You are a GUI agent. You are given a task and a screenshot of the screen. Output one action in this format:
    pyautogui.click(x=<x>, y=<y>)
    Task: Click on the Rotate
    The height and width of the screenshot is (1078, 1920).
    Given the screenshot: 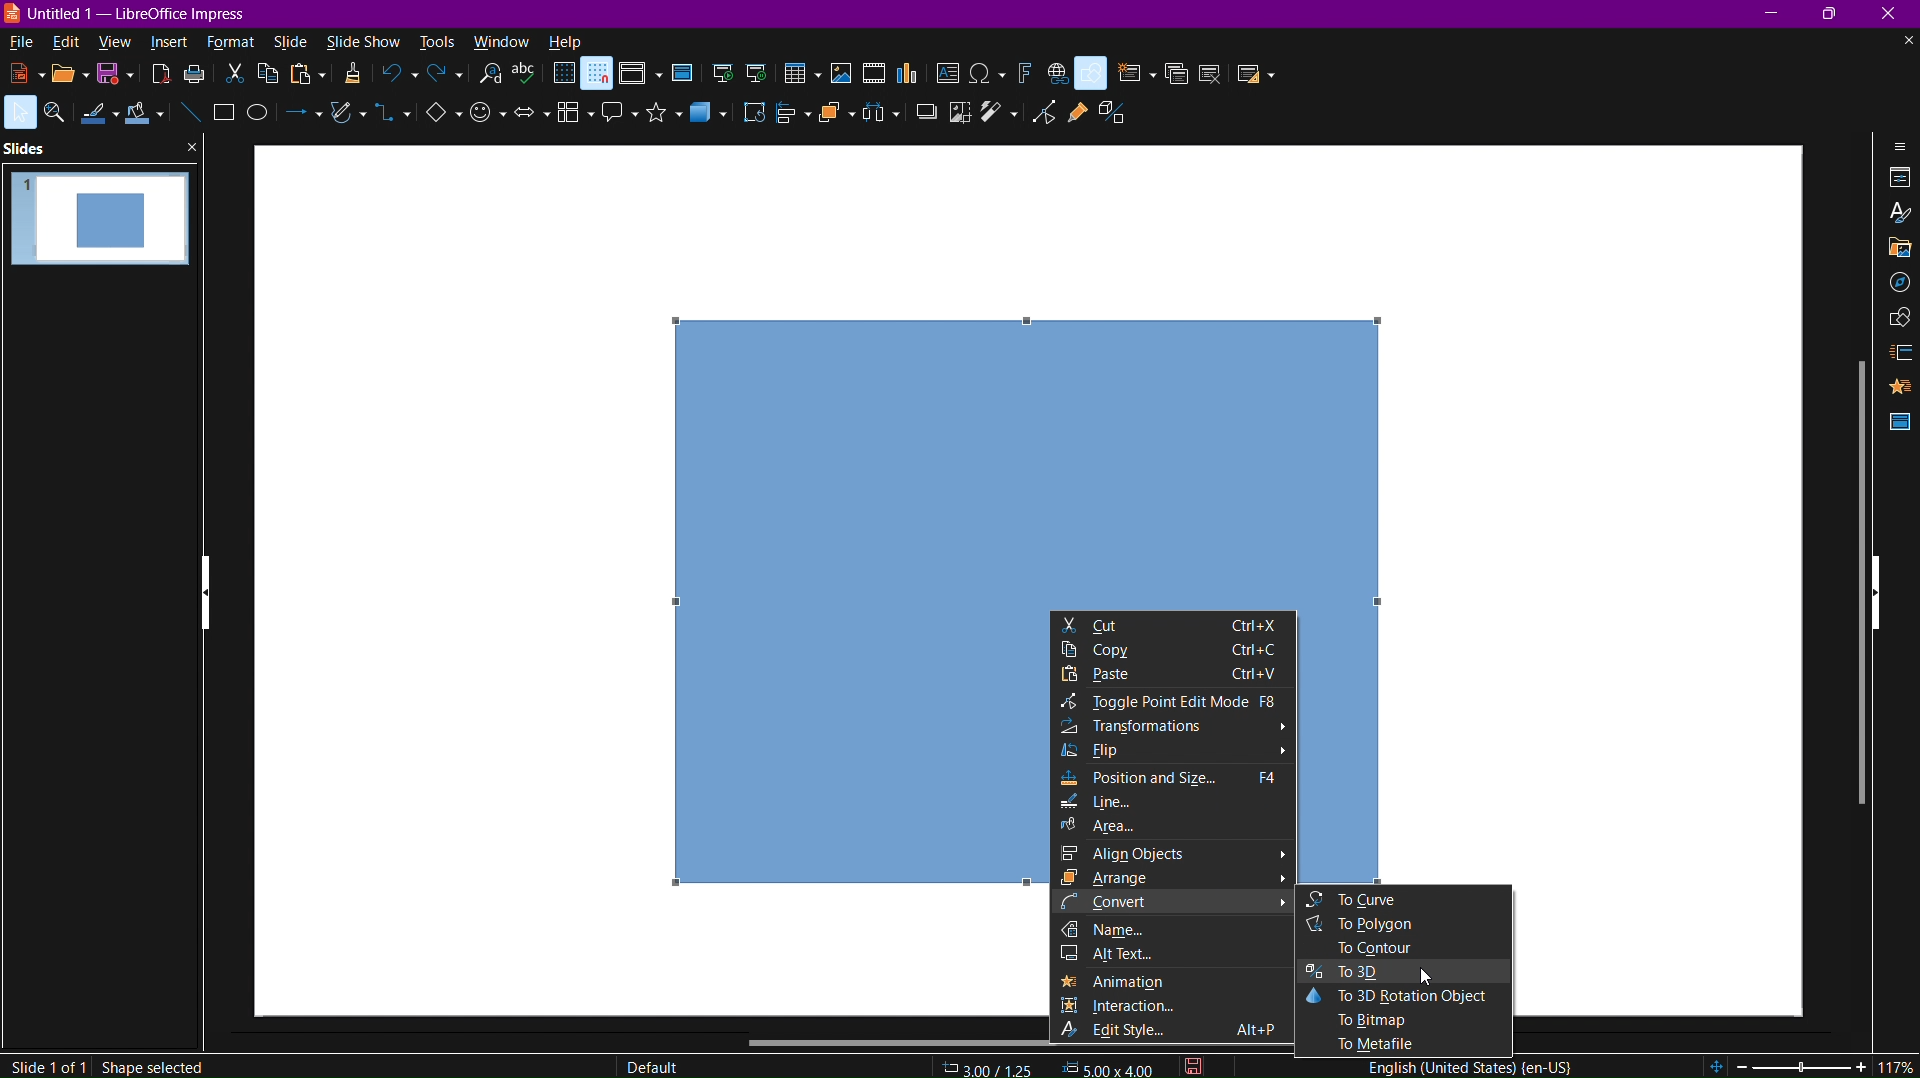 What is the action you would take?
    pyautogui.click(x=755, y=119)
    